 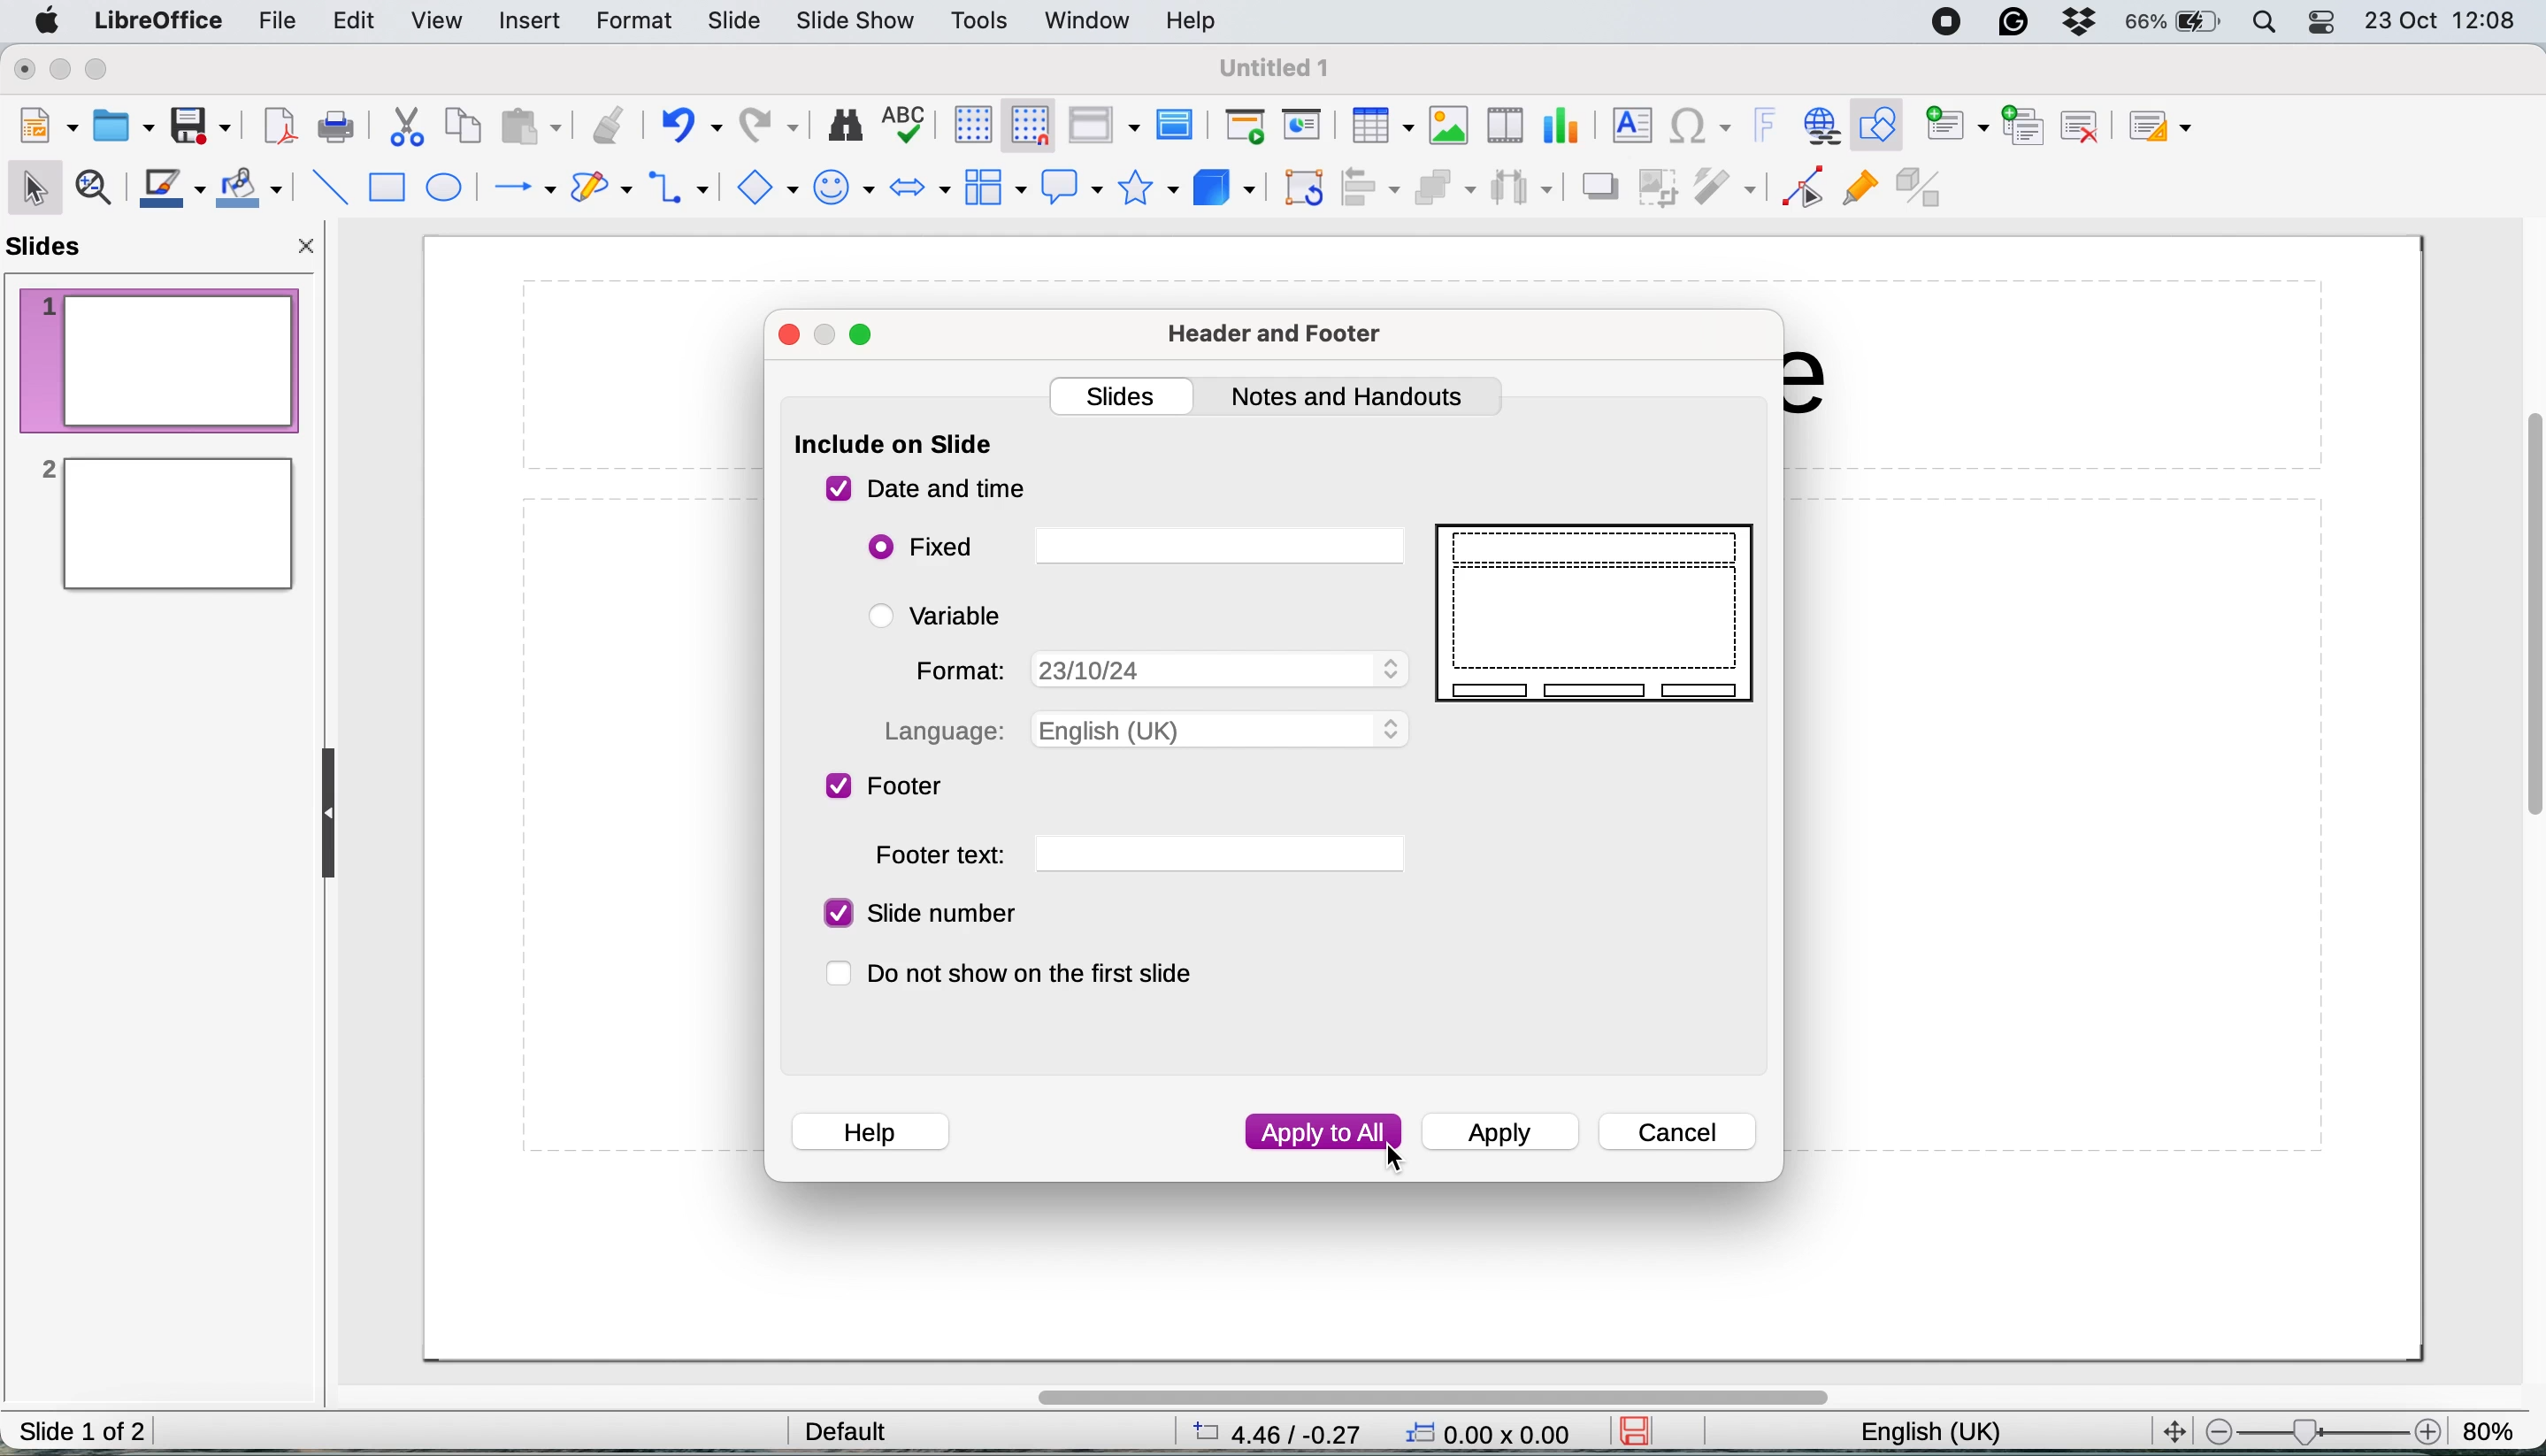 What do you see at coordinates (2080, 125) in the screenshot?
I see `delete slide` at bounding box center [2080, 125].